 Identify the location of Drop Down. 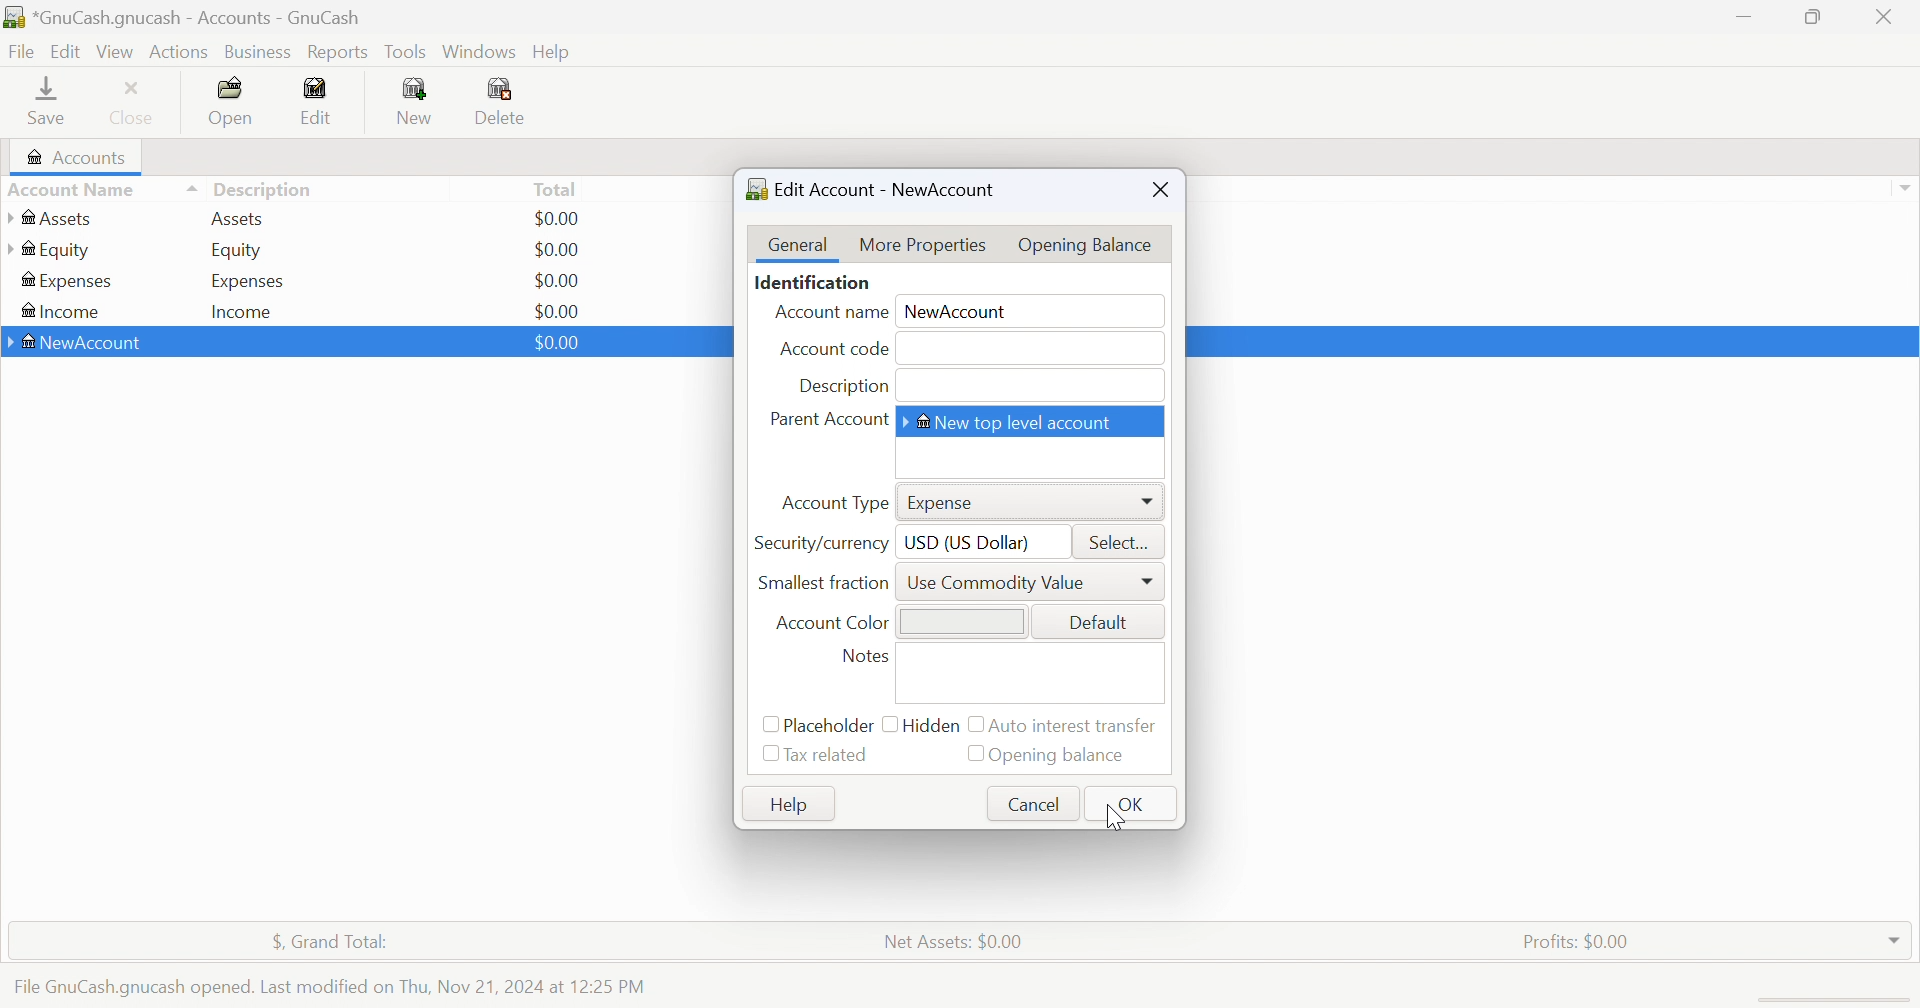
(1895, 935).